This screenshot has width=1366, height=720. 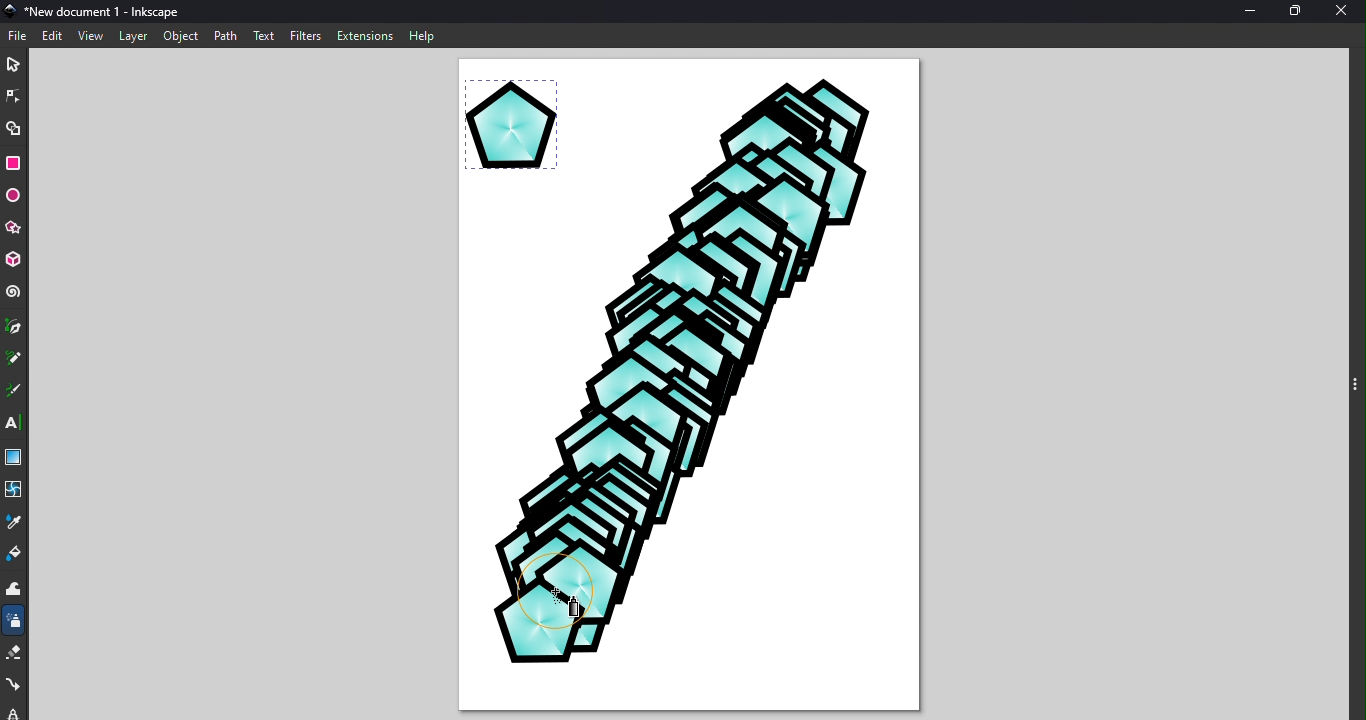 I want to click on New document 1 - Inkscape, so click(x=106, y=10).